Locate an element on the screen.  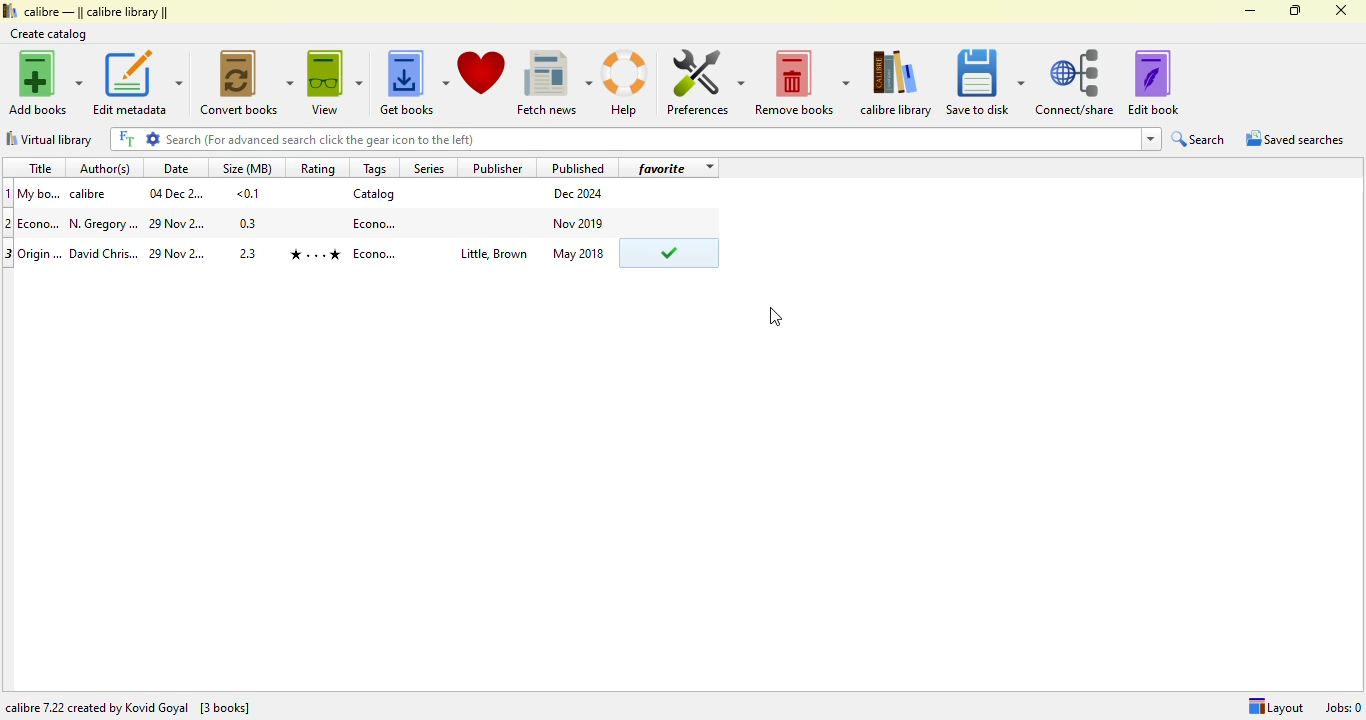
convert books is located at coordinates (248, 82).